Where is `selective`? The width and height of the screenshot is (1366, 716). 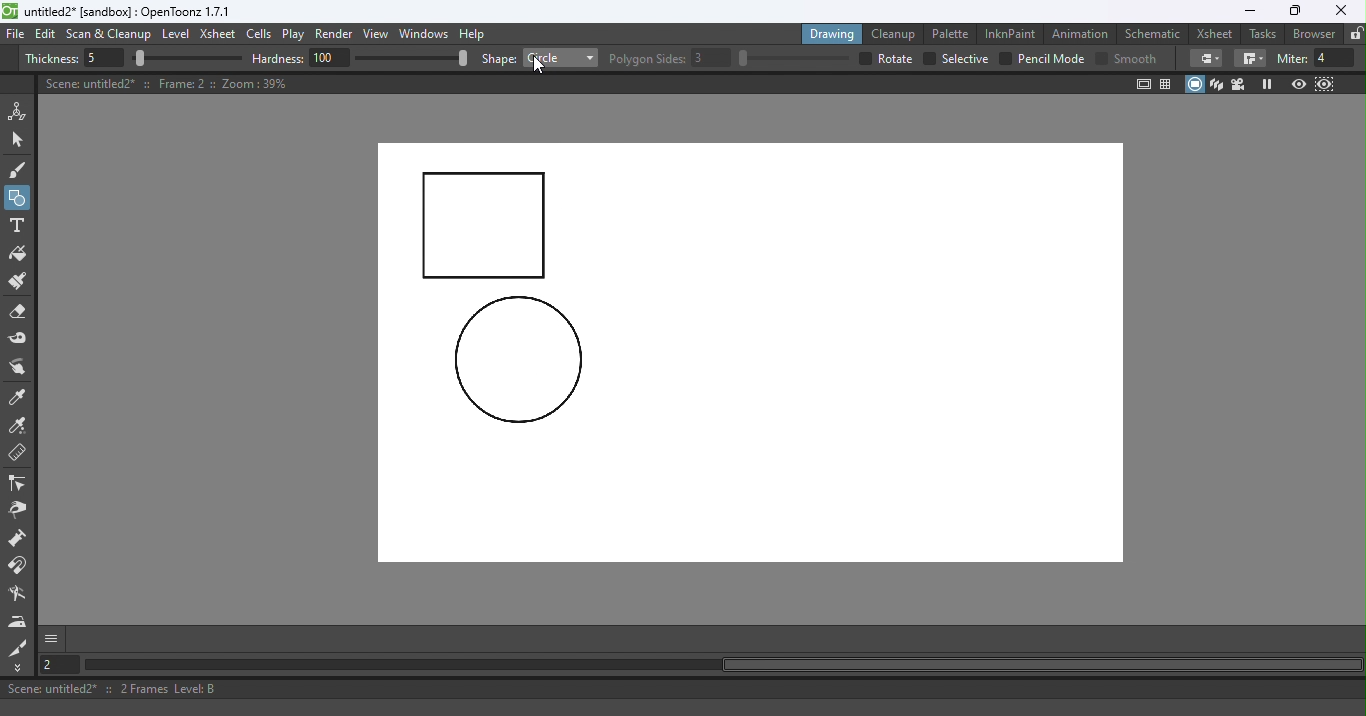
selective is located at coordinates (965, 59).